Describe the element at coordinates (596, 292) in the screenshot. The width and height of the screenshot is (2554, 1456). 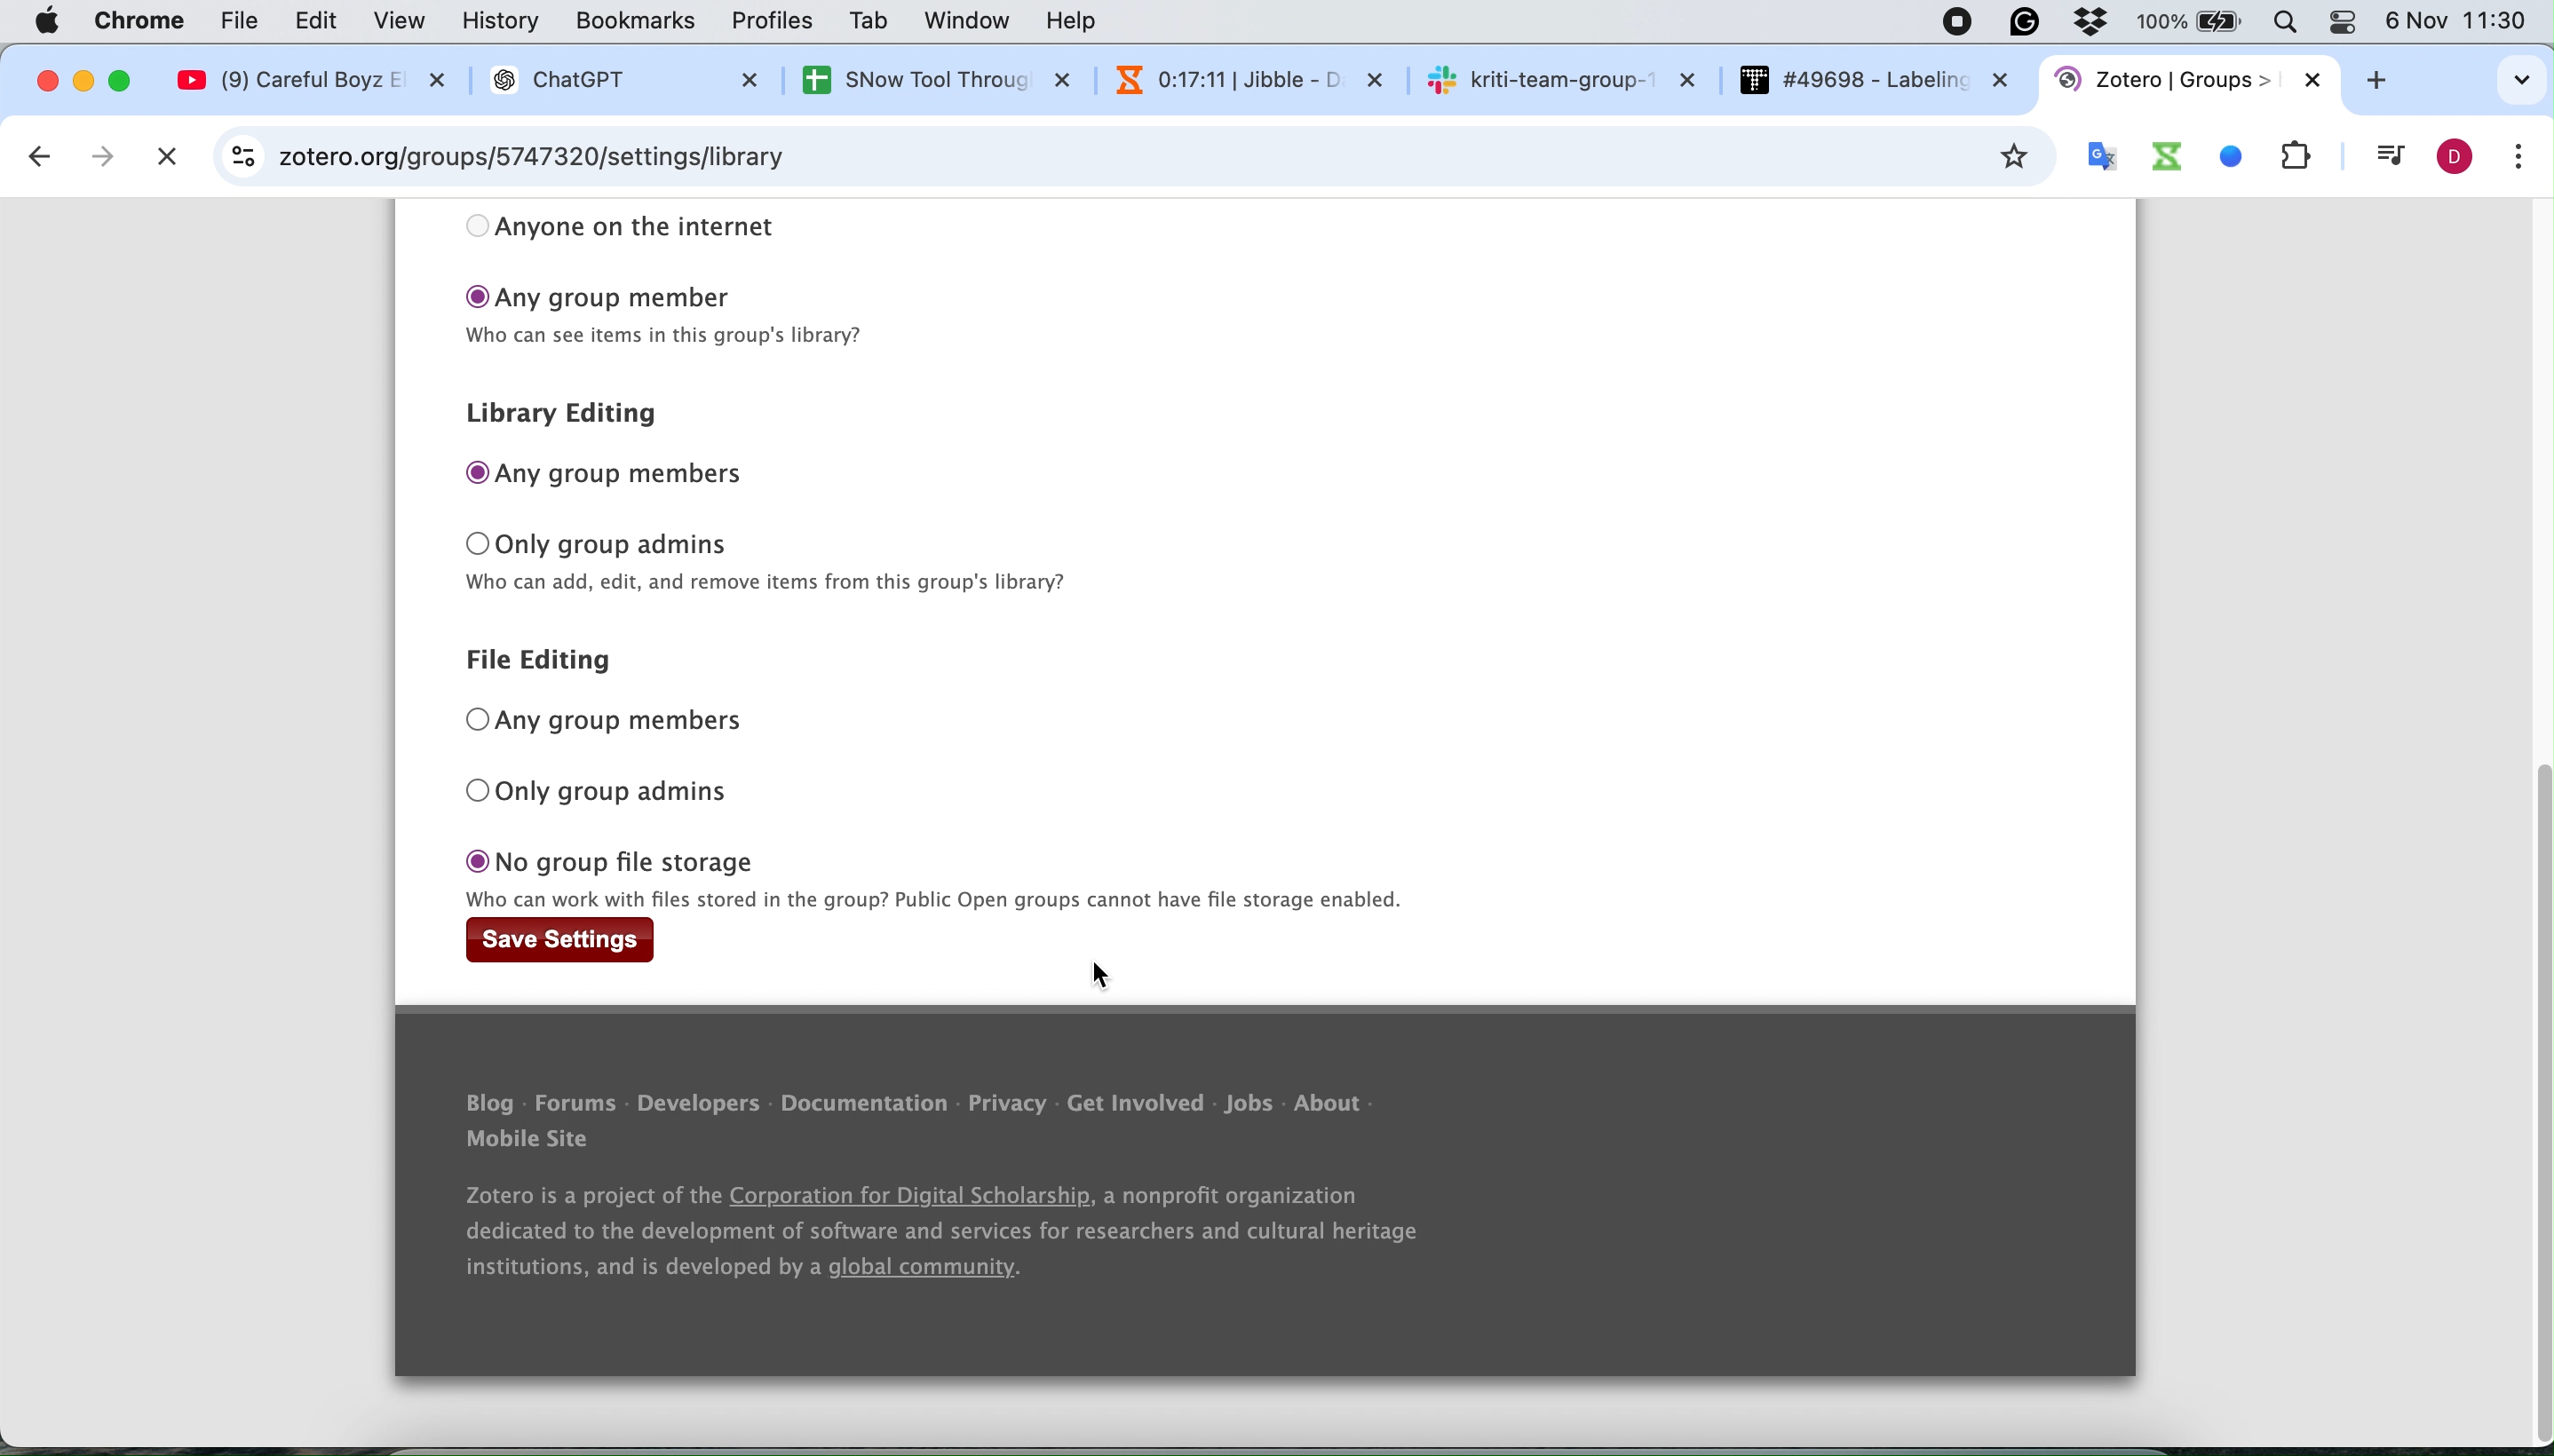
I see `any group member` at that location.